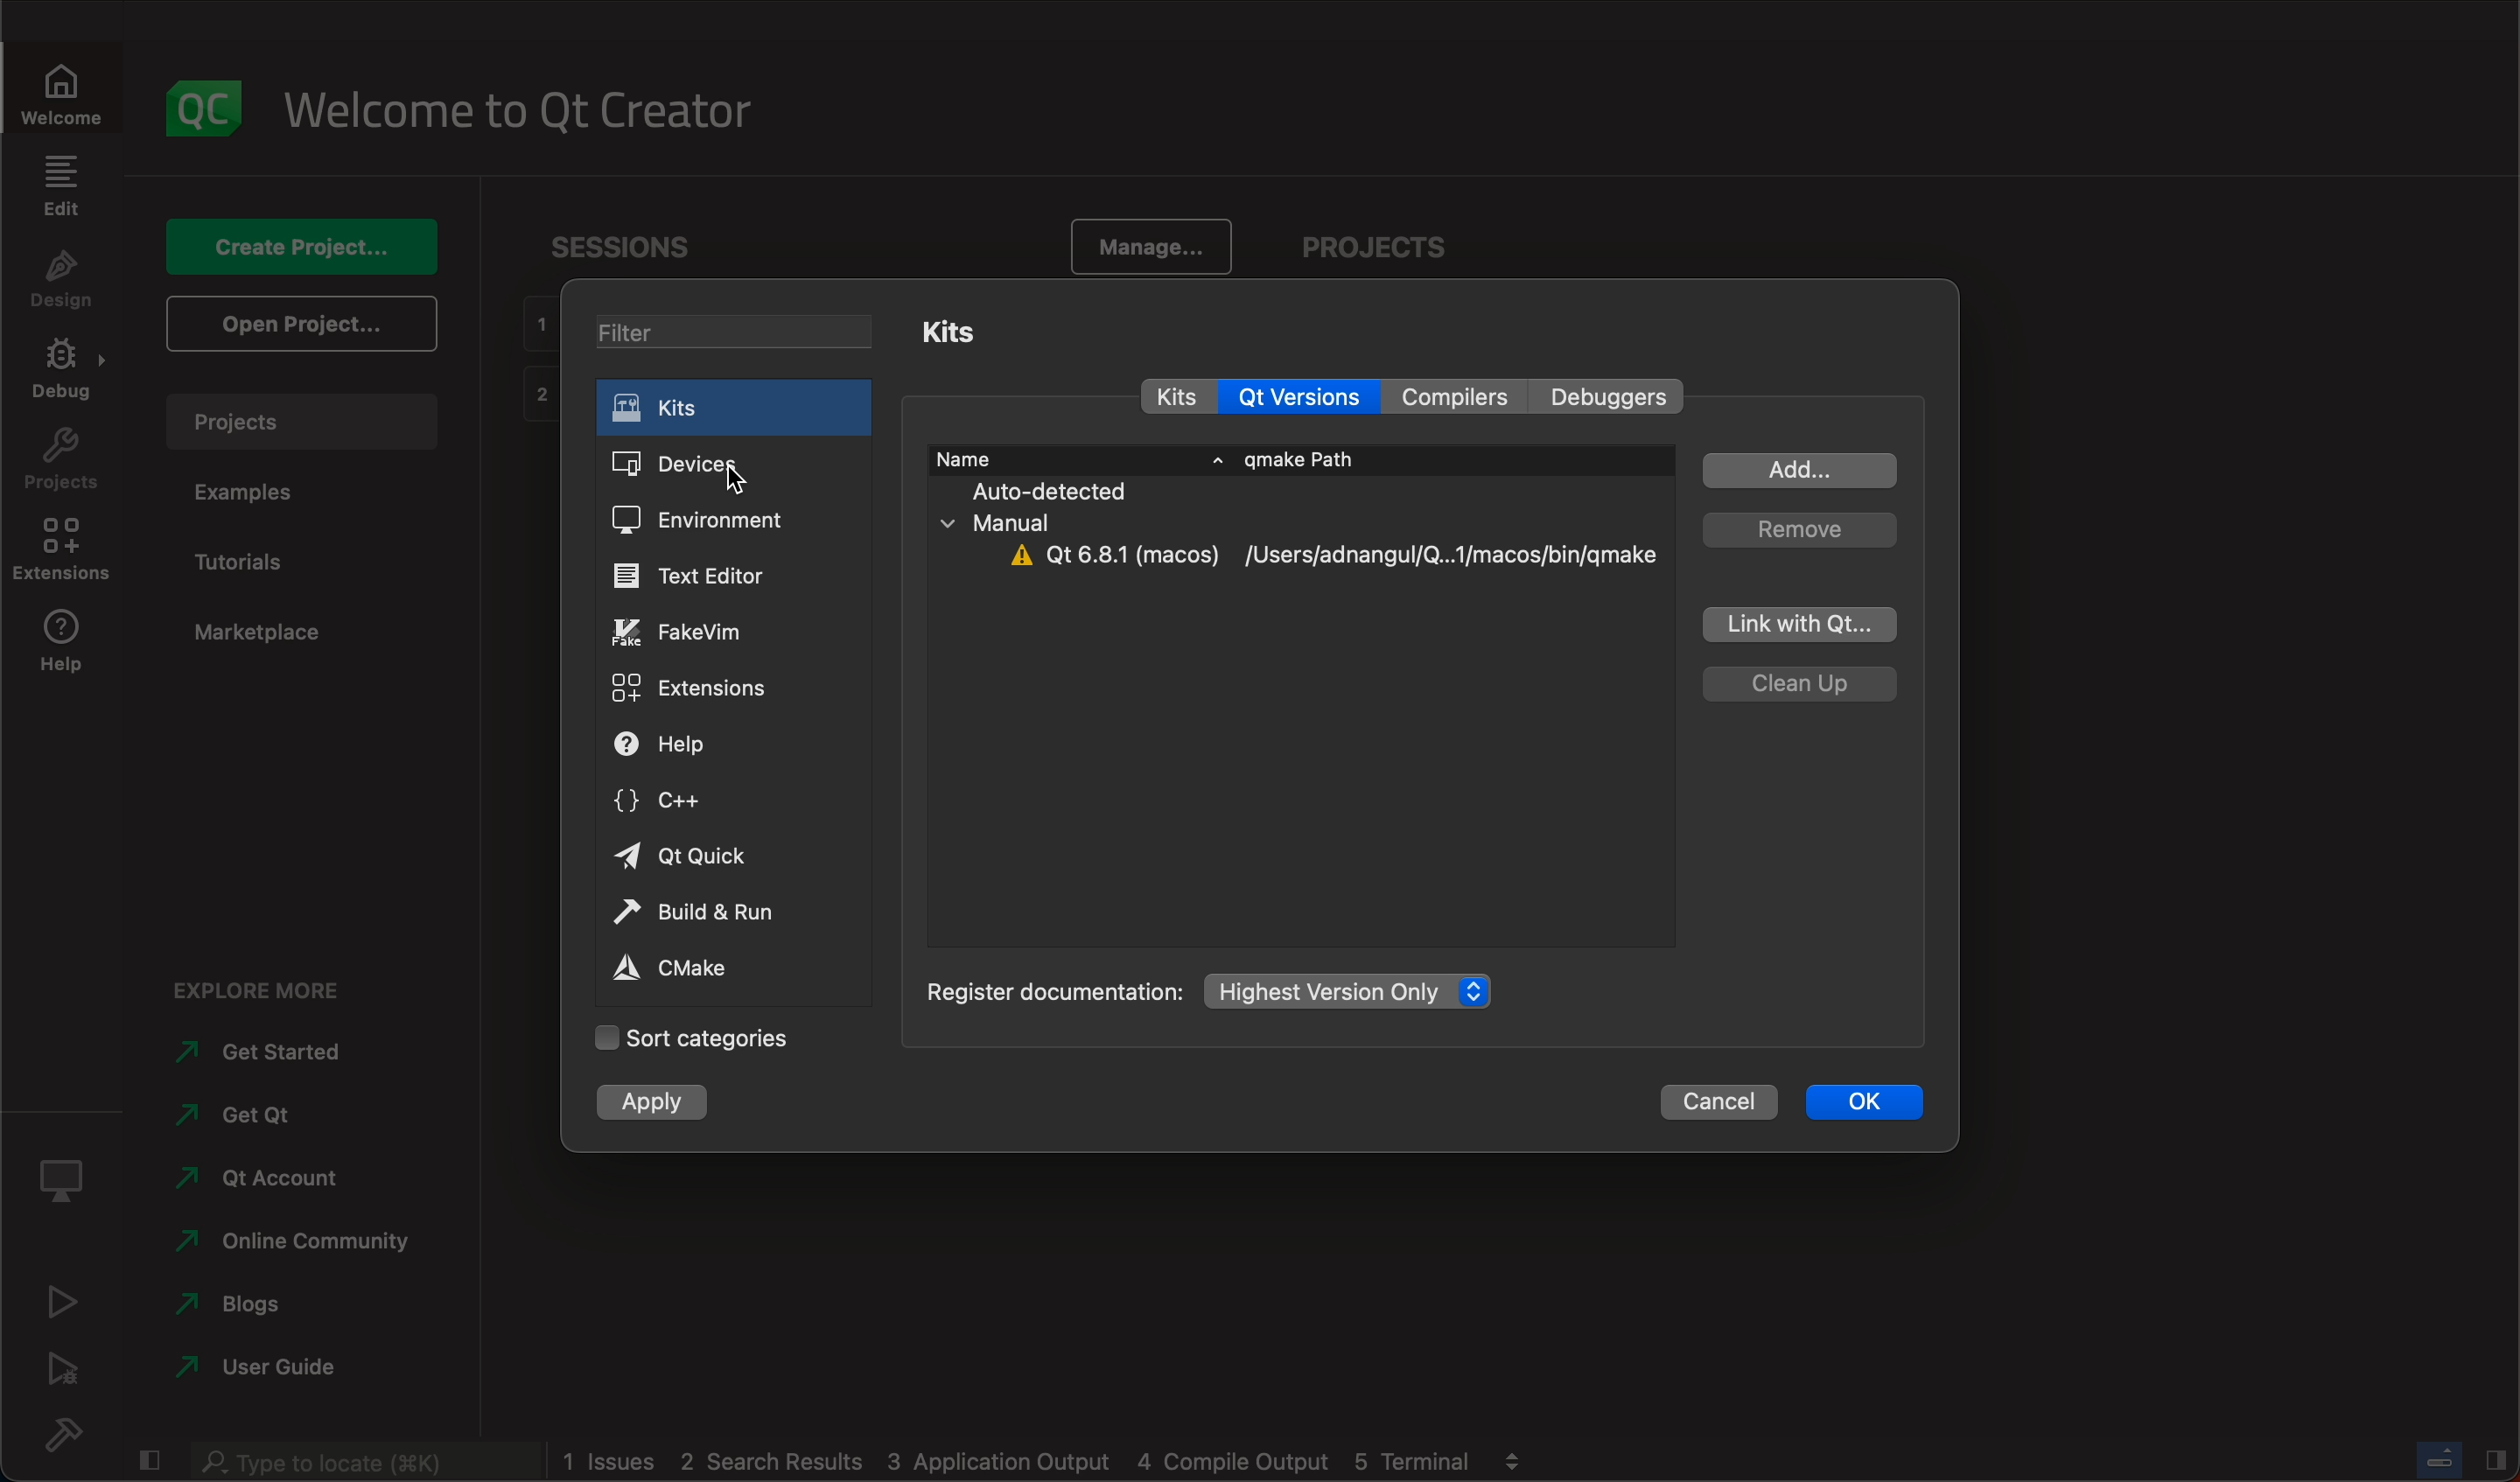  Describe the element at coordinates (1725, 1101) in the screenshot. I see `cancel` at that location.